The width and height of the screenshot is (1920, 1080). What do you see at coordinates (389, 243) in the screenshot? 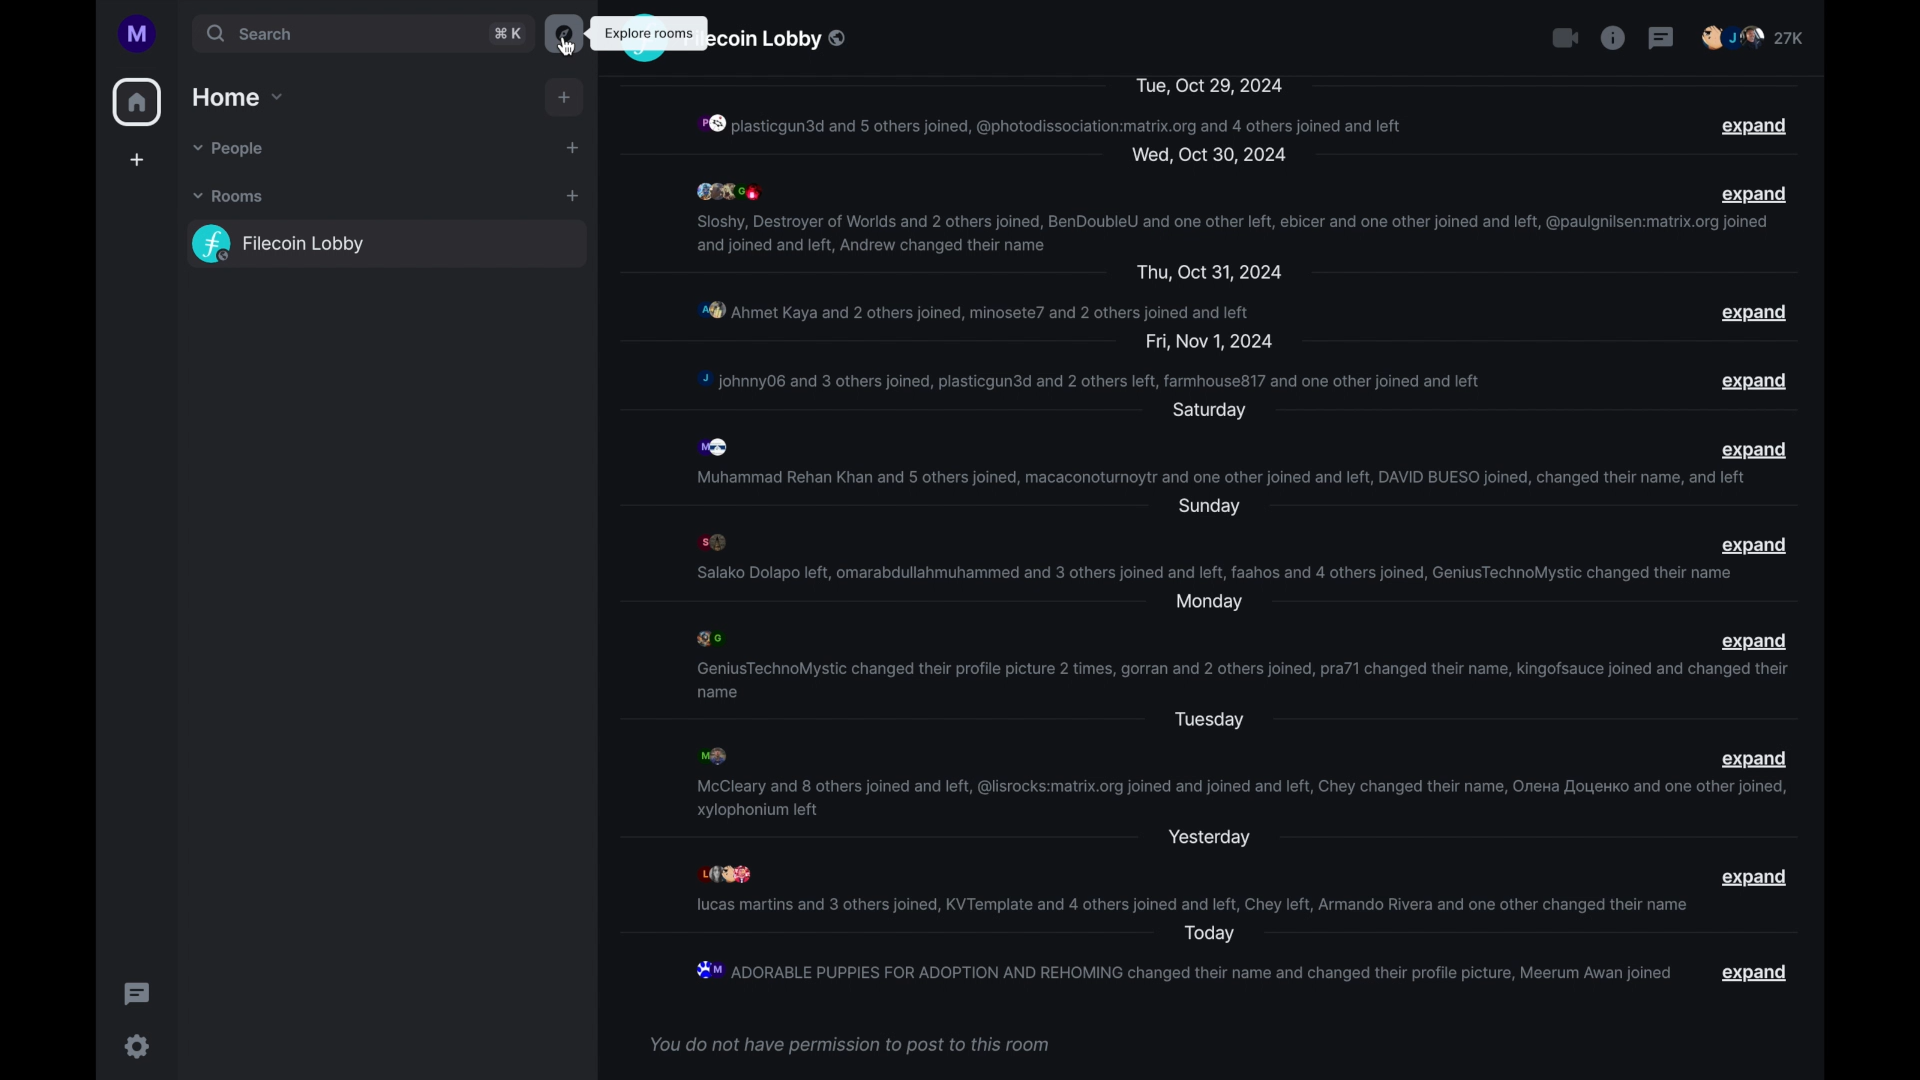
I see `Flecoin Lobby` at bounding box center [389, 243].